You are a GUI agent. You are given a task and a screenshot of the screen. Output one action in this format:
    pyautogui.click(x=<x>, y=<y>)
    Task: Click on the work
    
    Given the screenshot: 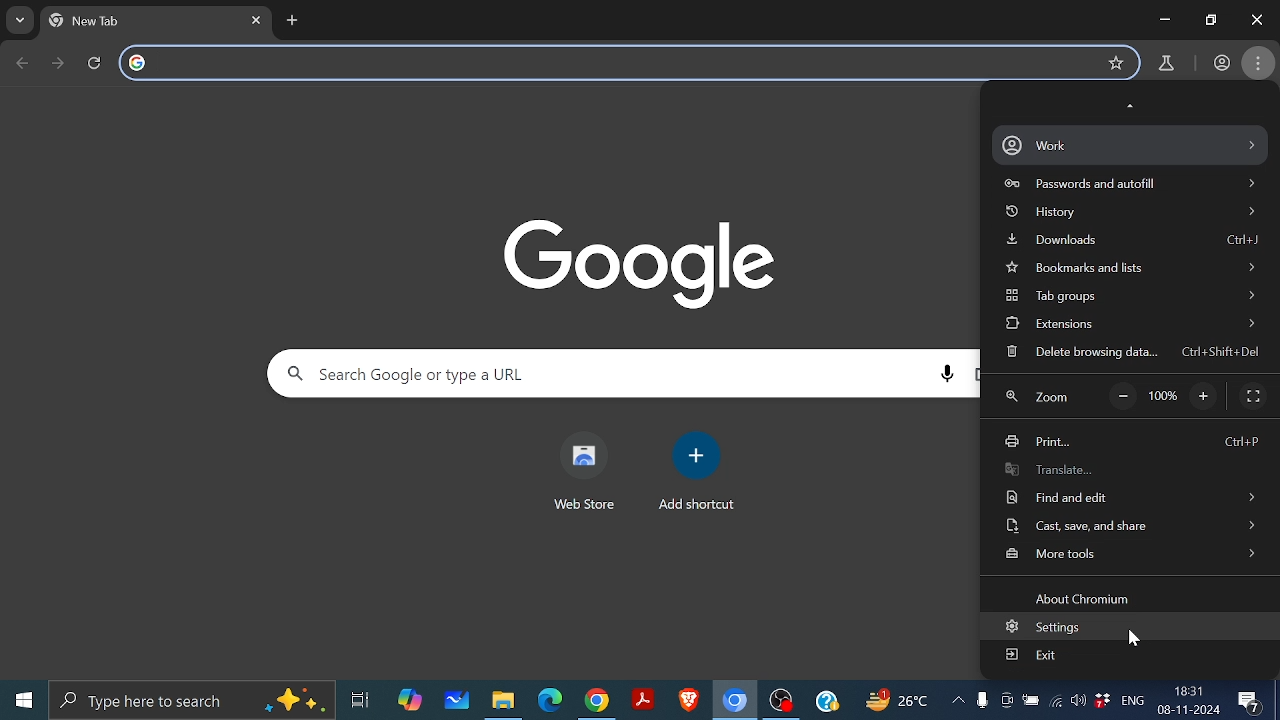 What is the action you would take?
    pyautogui.click(x=1221, y=61)
    